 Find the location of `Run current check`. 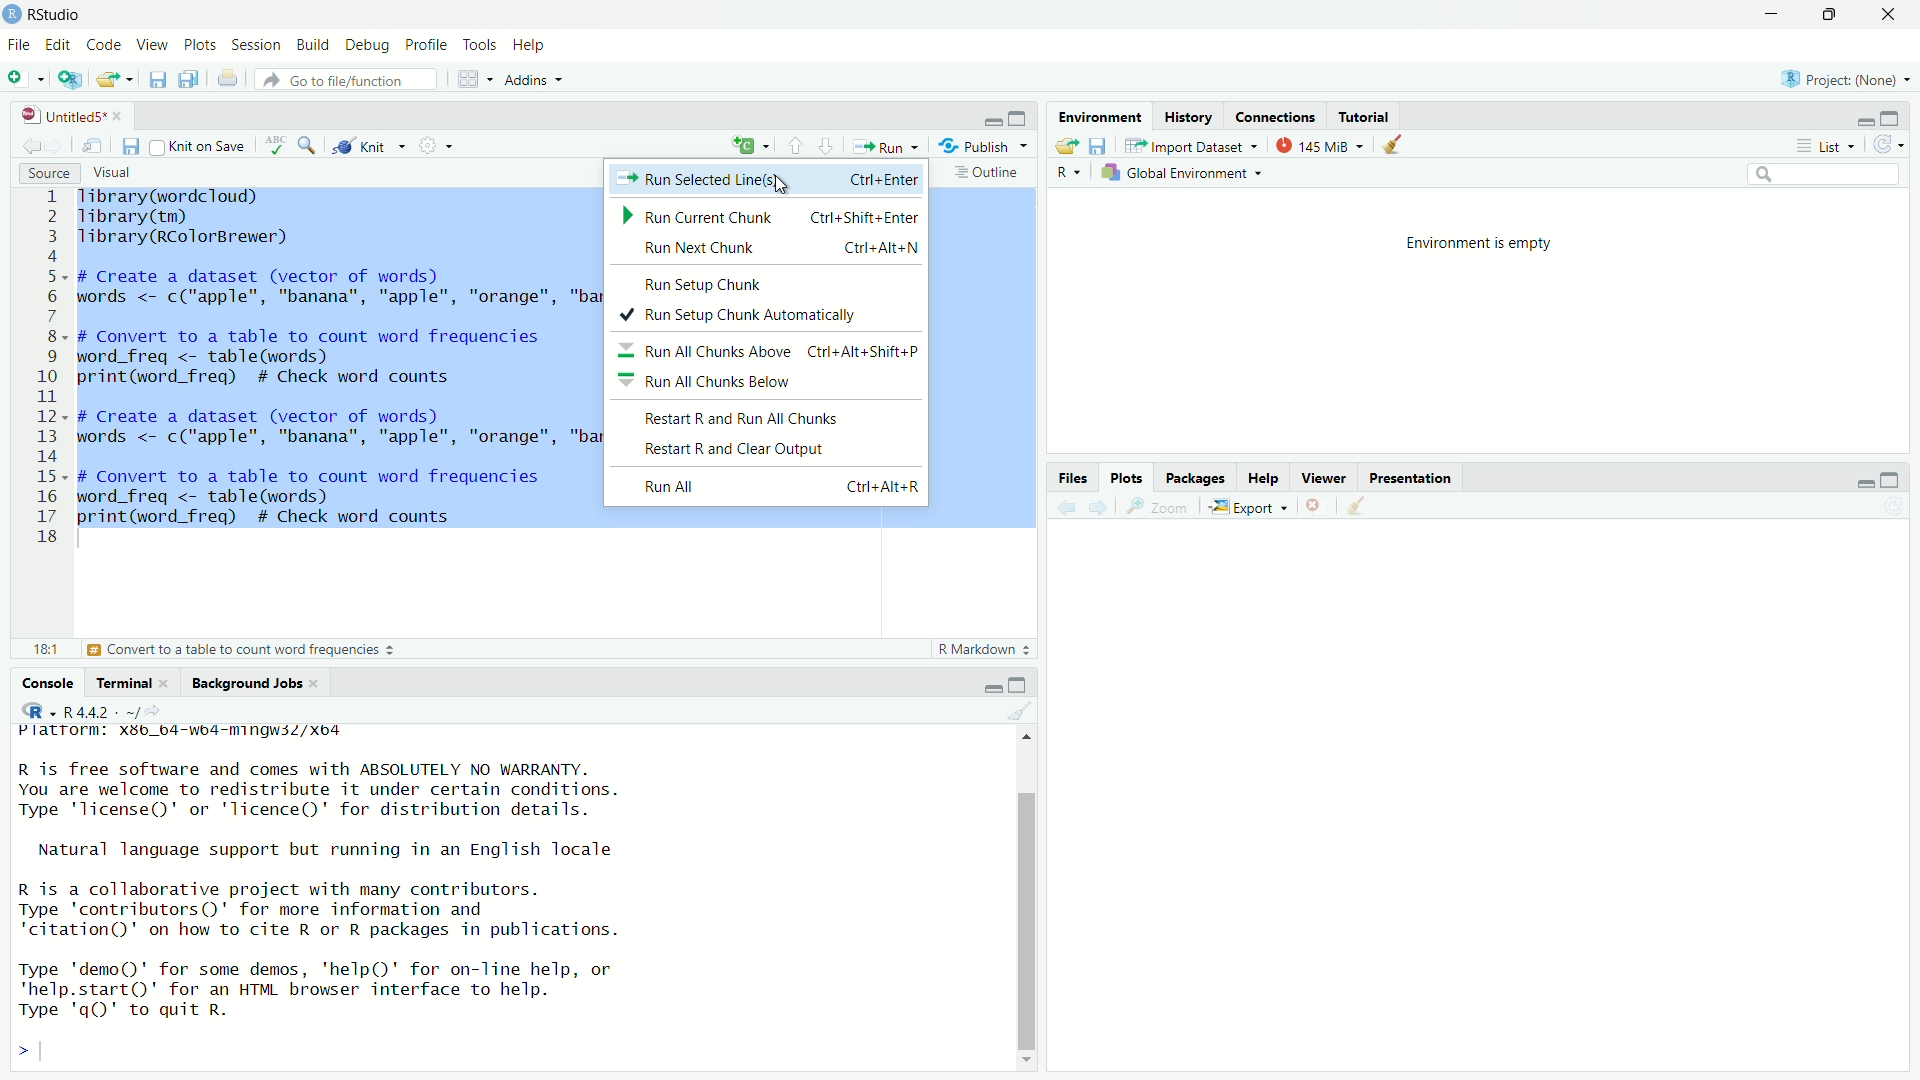

Run current check is located at coordinates (772, 216).